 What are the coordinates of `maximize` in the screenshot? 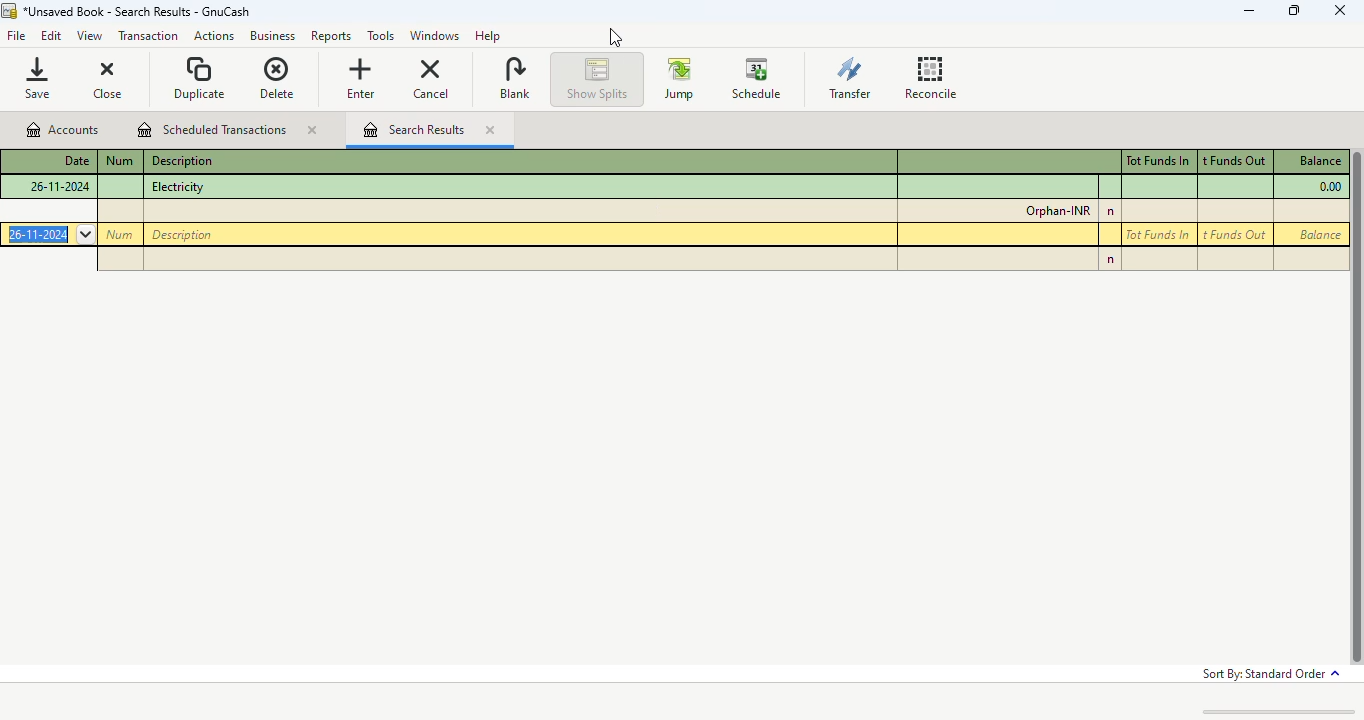 It's located at (1293, 10).